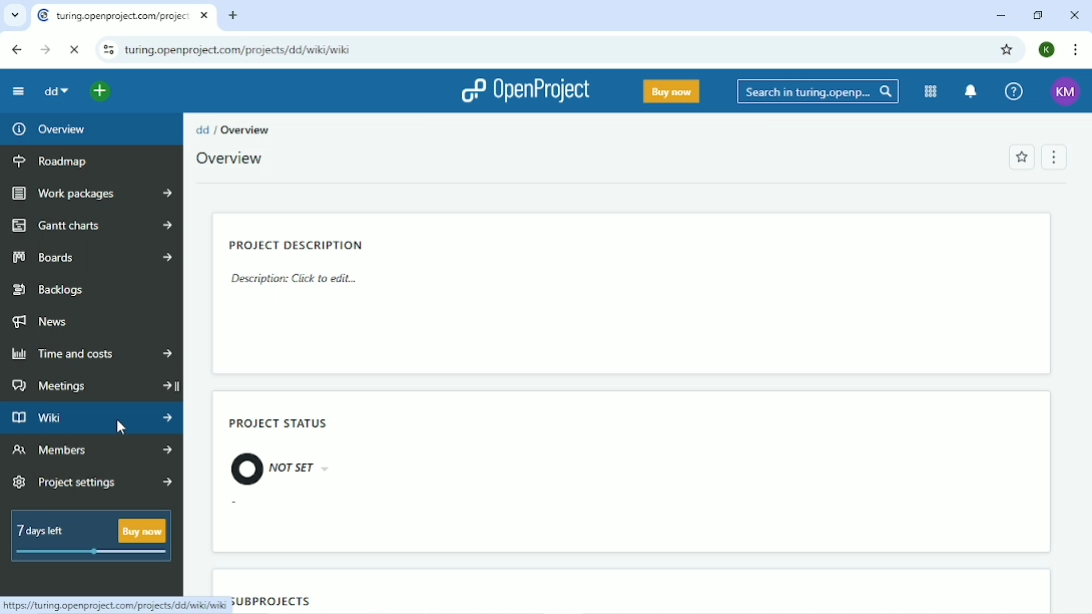  I want to click on Project settings, so click(92, 481).